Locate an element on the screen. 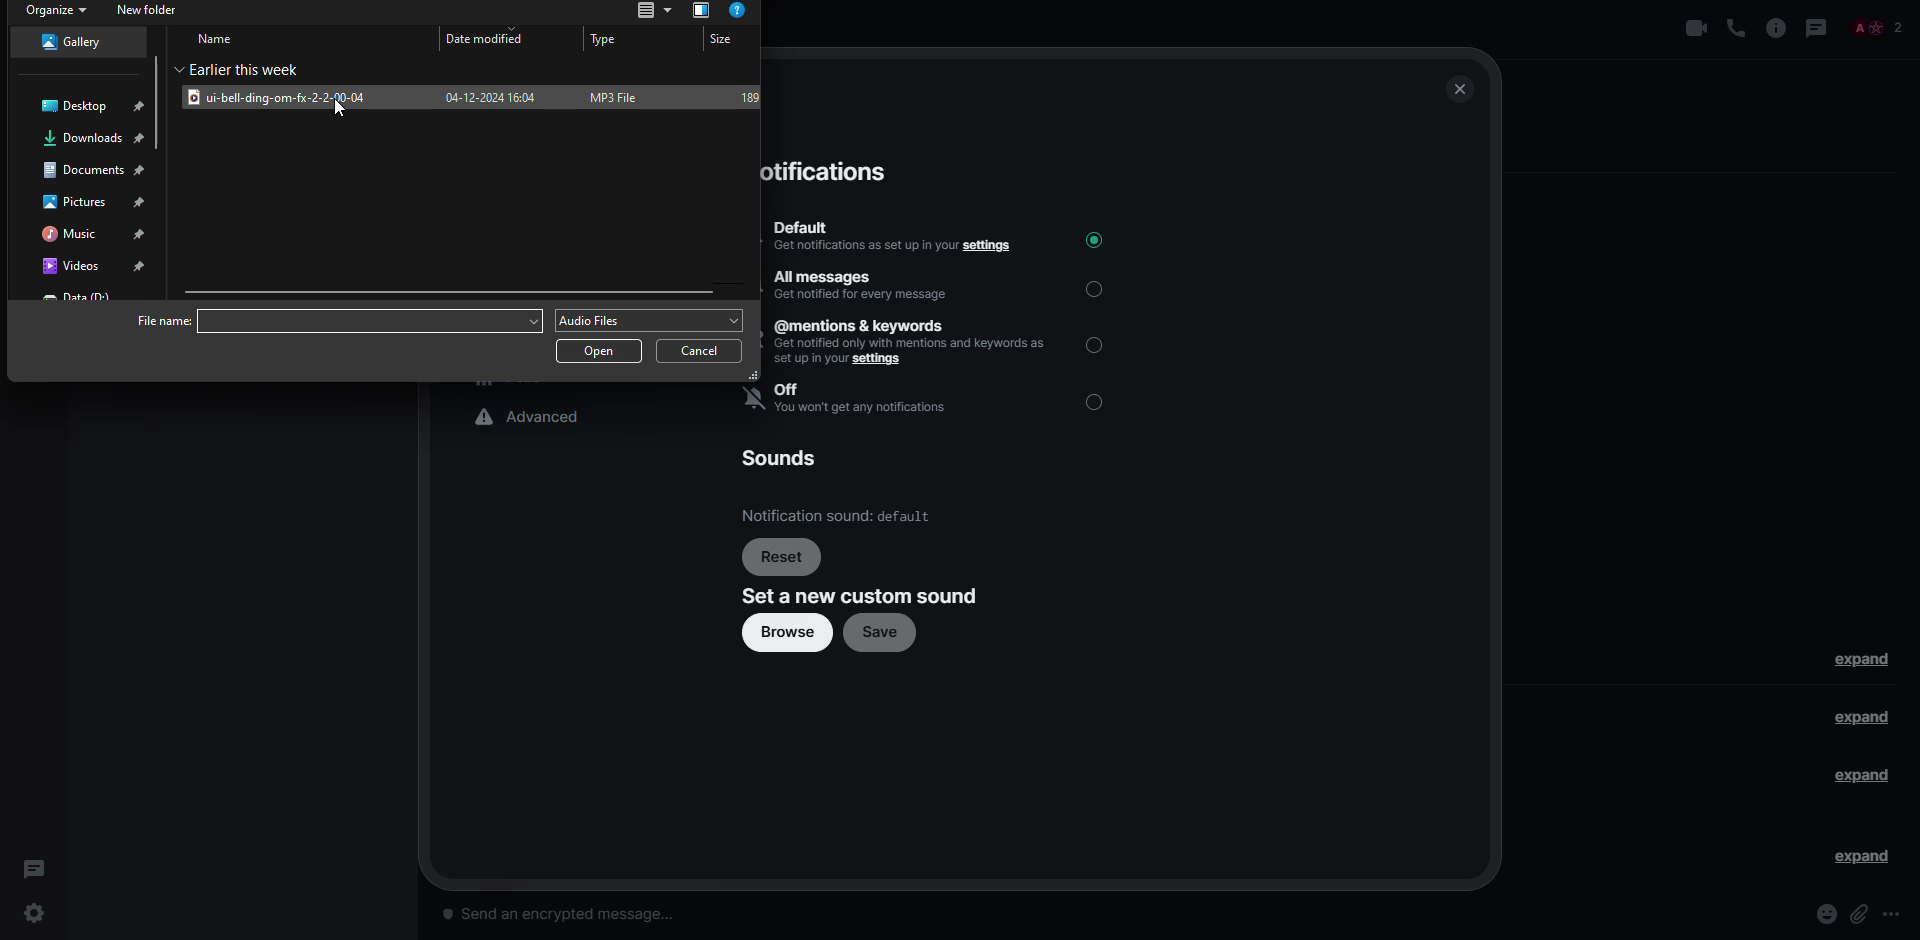 The image size is (1920, 940). notification sound default is located at coordinates (840, 514).